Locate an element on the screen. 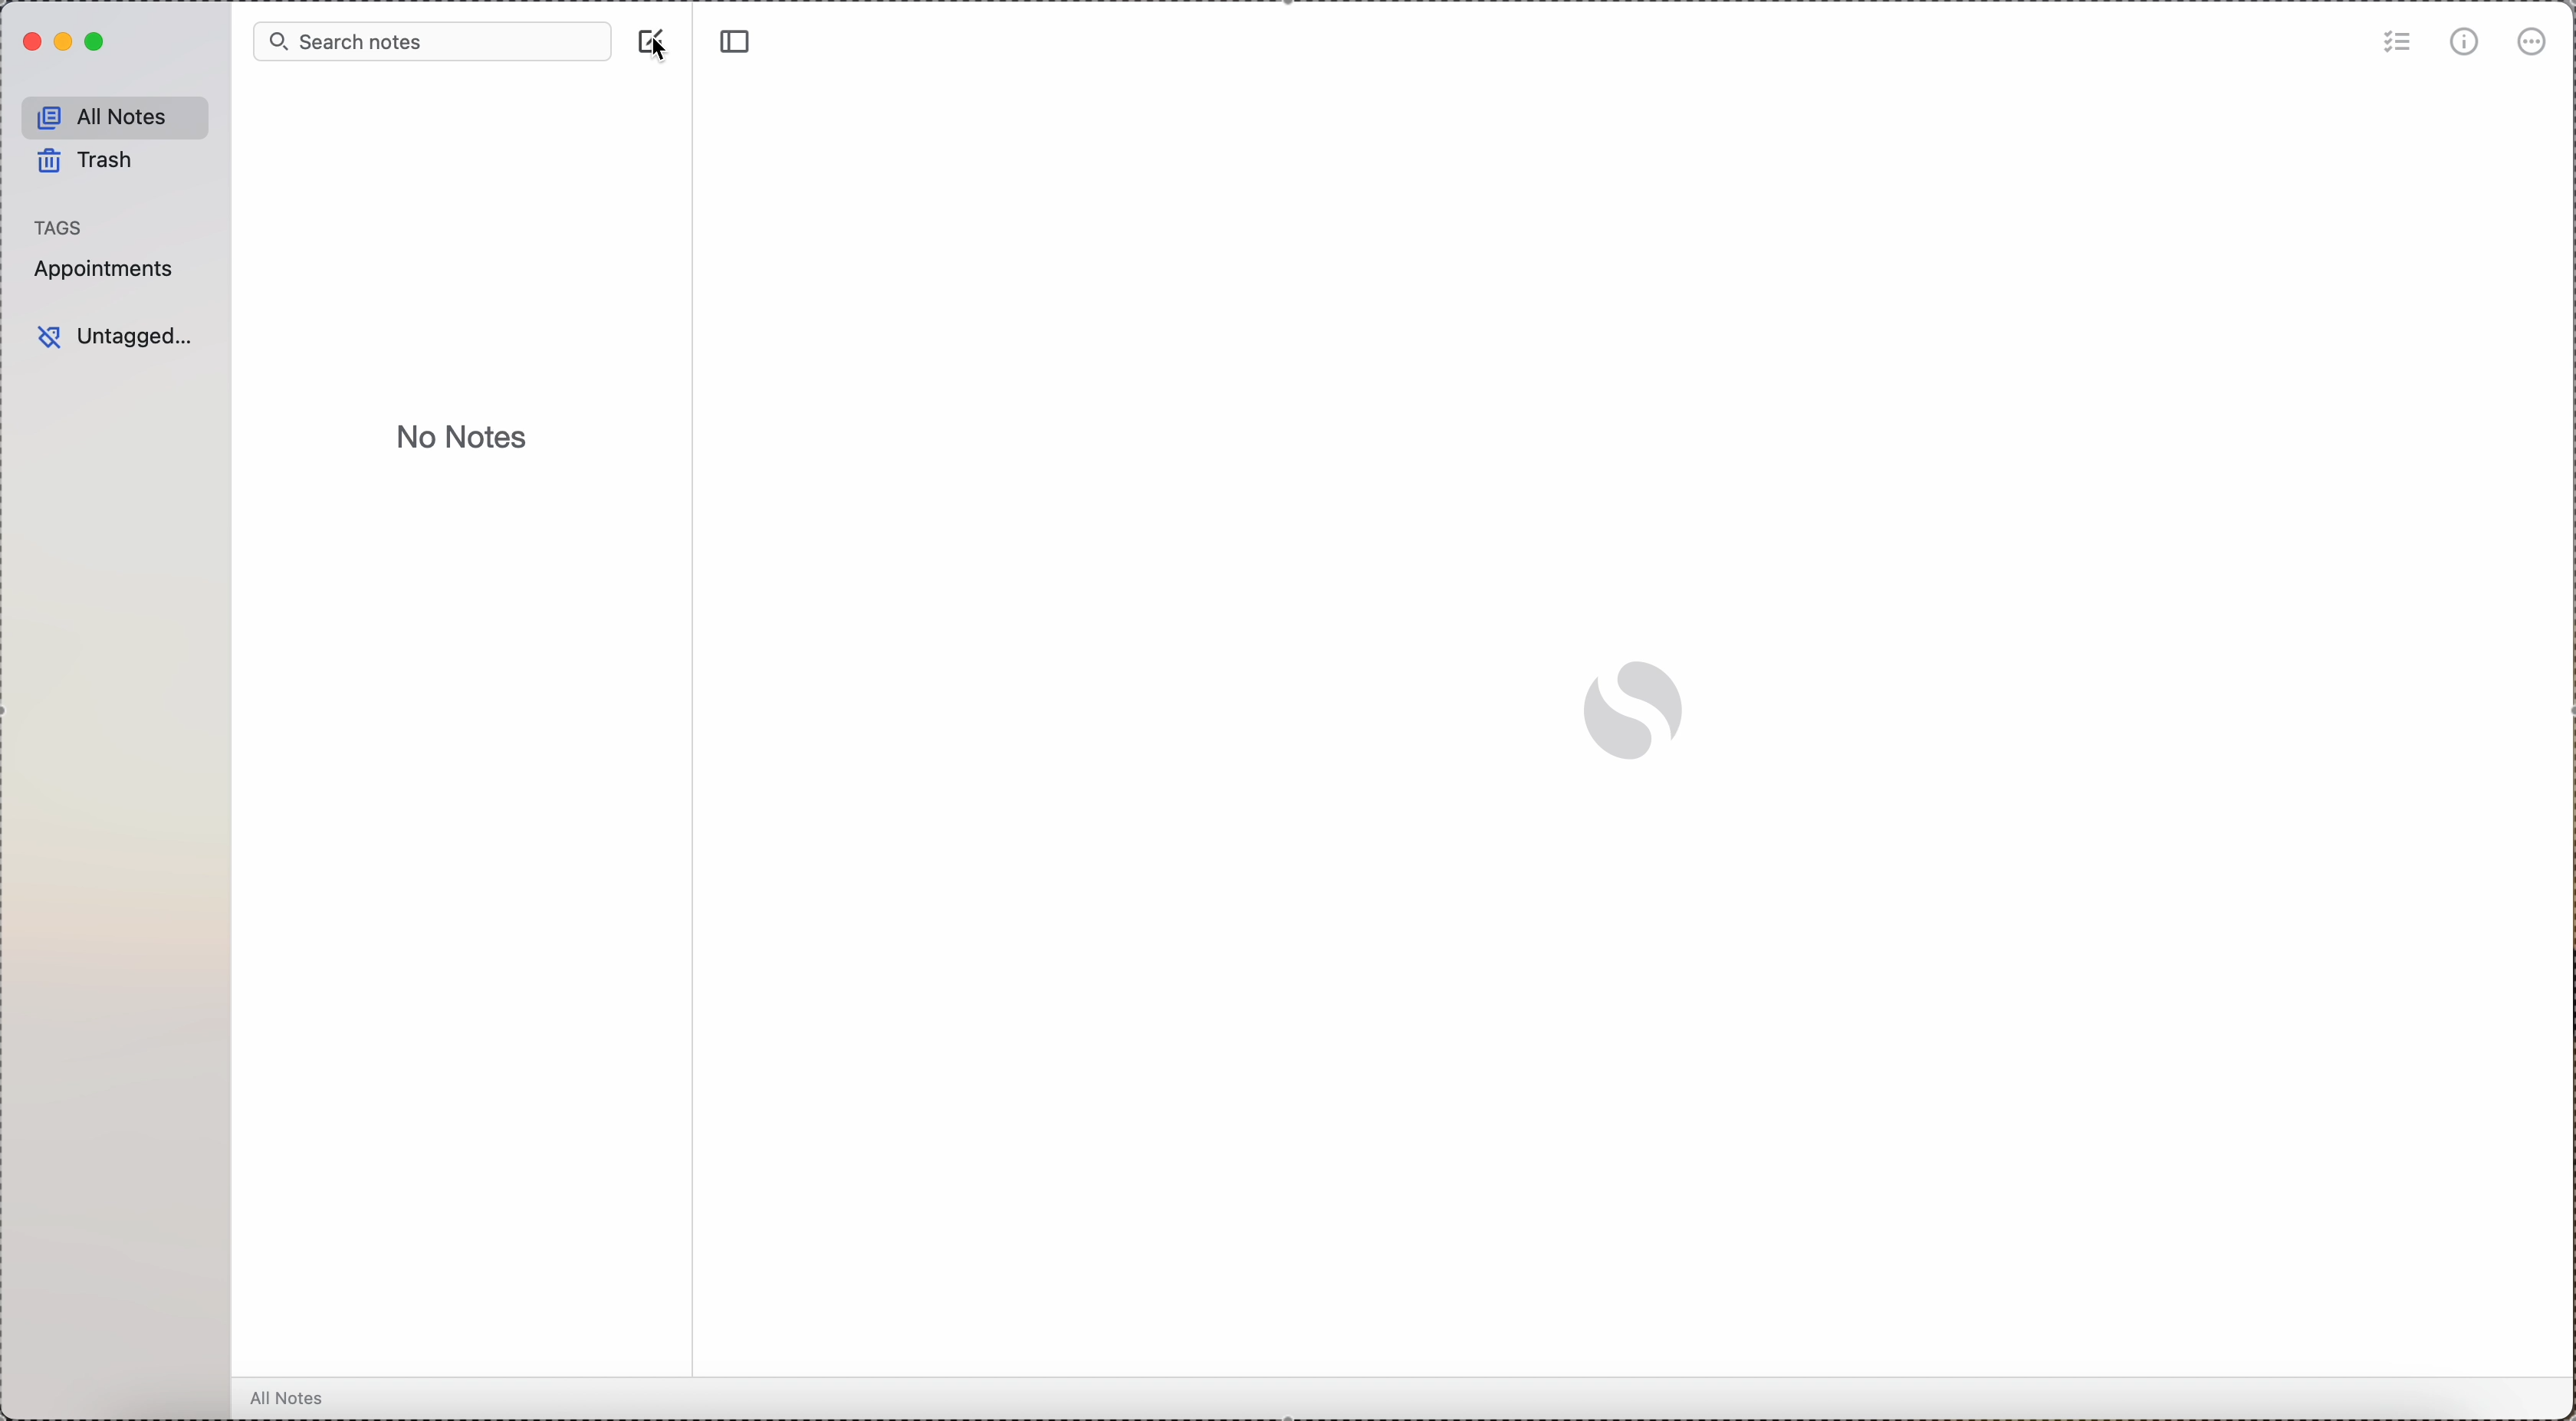  untagged is located at coordinates (117, 338).